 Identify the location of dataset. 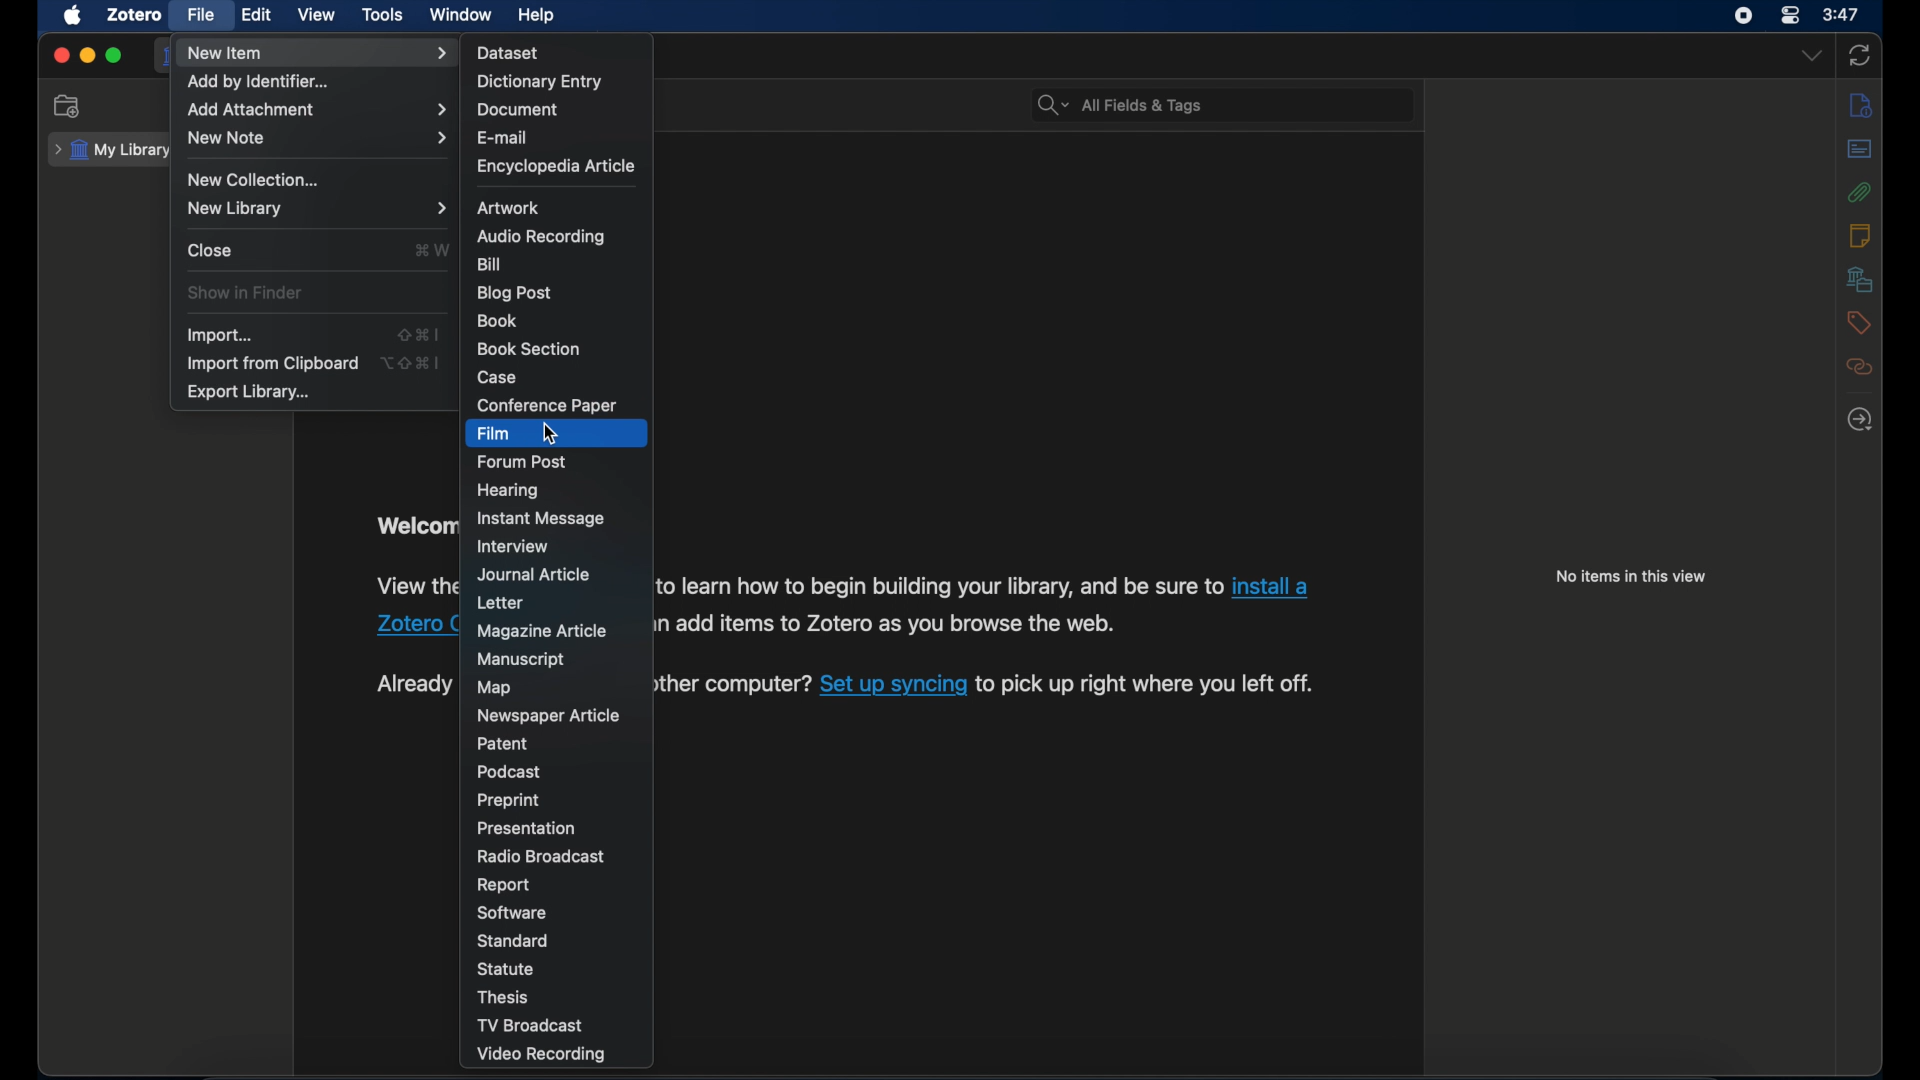
(509, 52).